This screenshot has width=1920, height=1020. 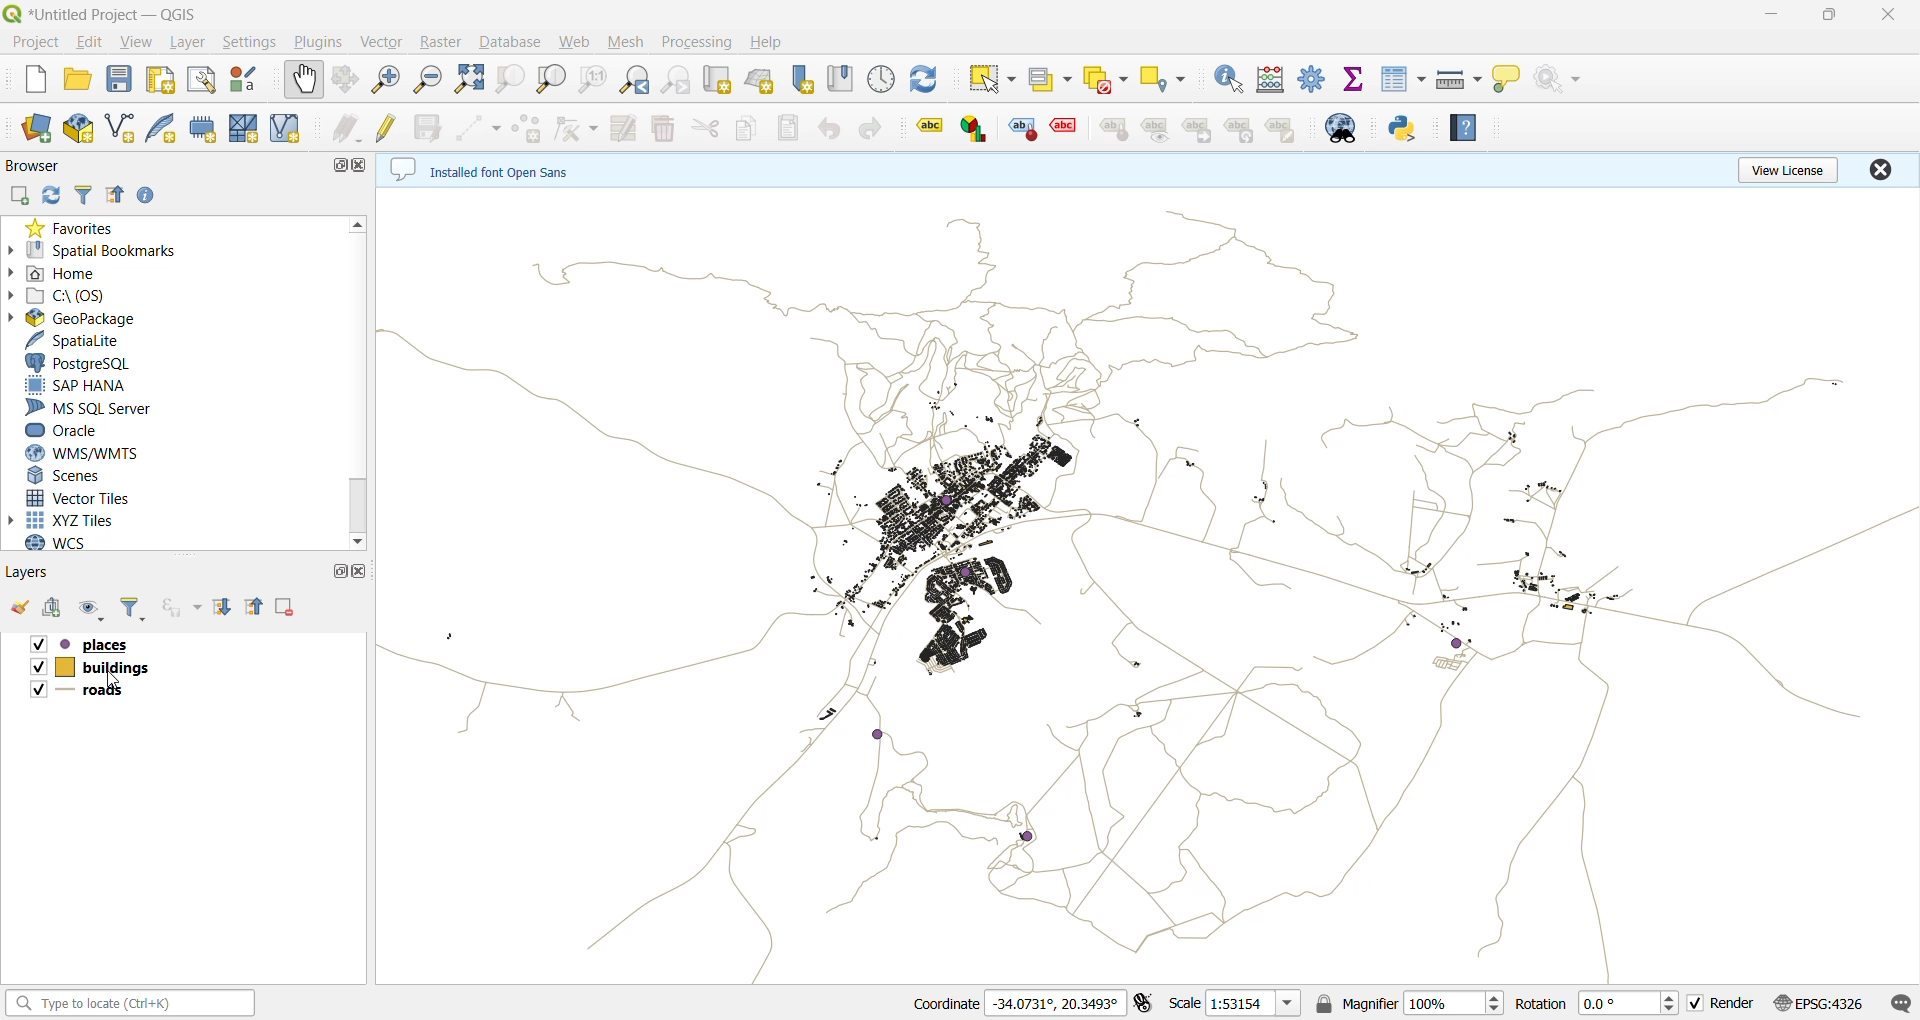 I want to click on label, so click(x=922, y=126).